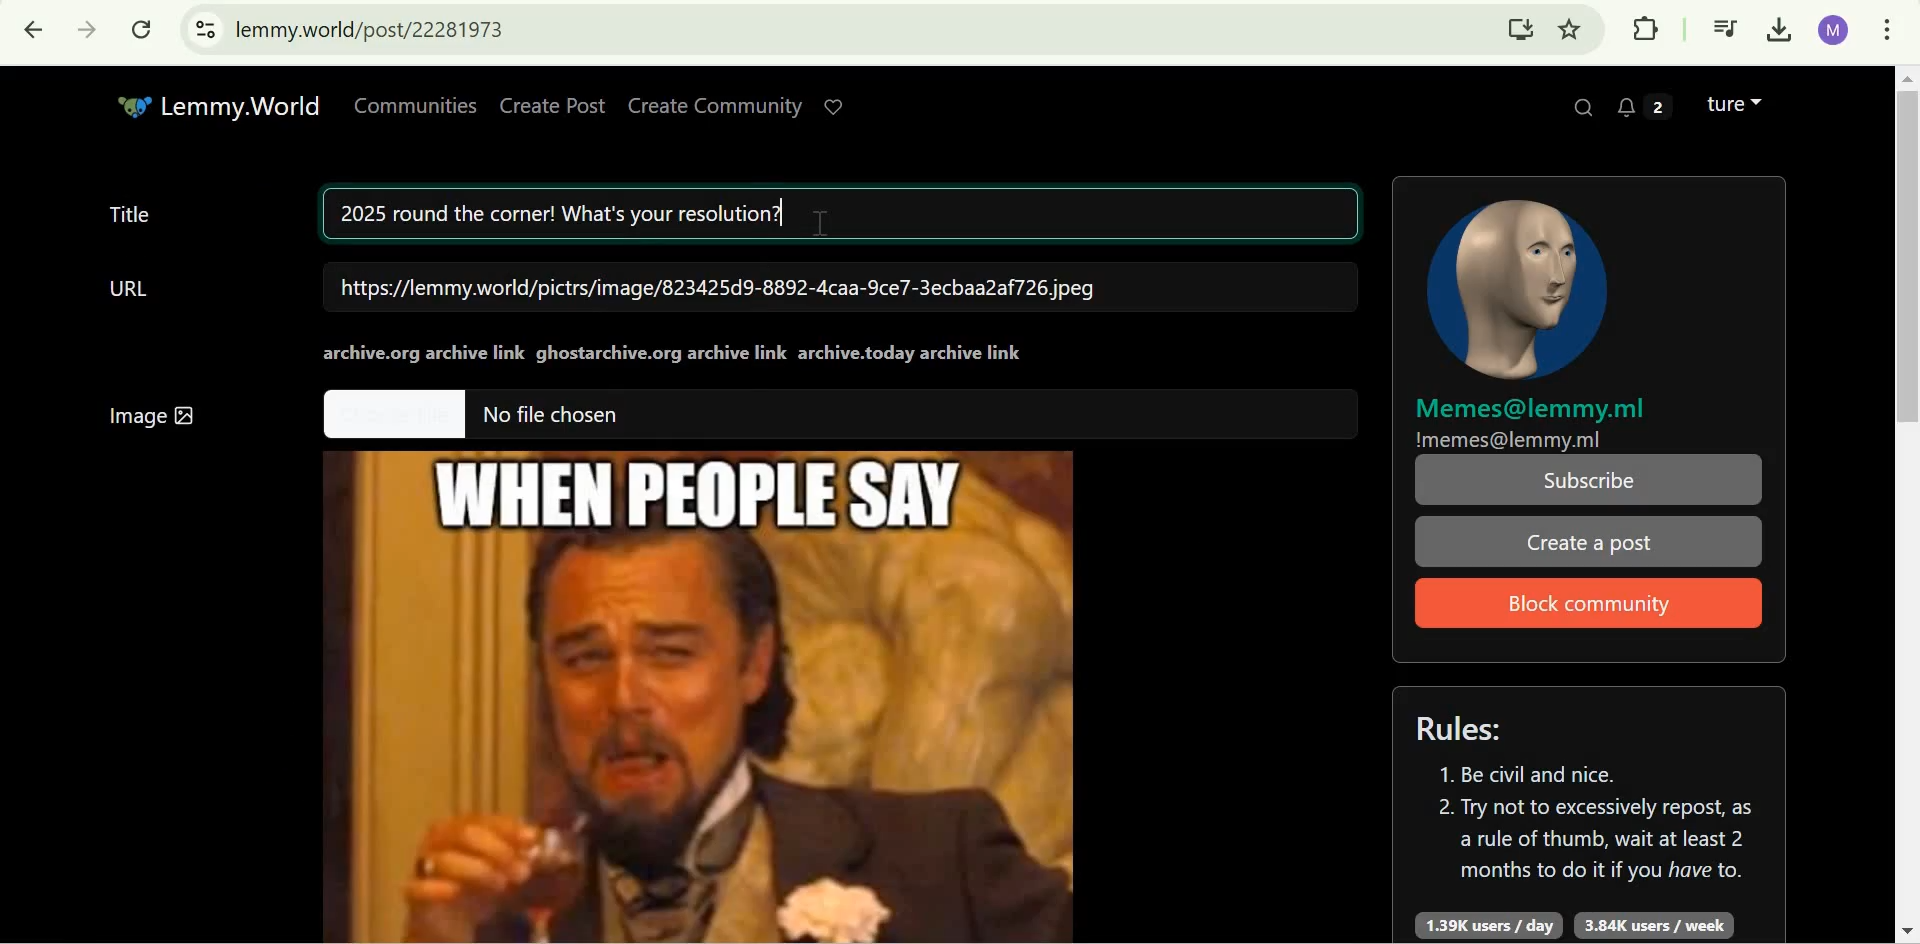  I want to click on 2025 round the corner! What's your resolution?, so click(563, 217).